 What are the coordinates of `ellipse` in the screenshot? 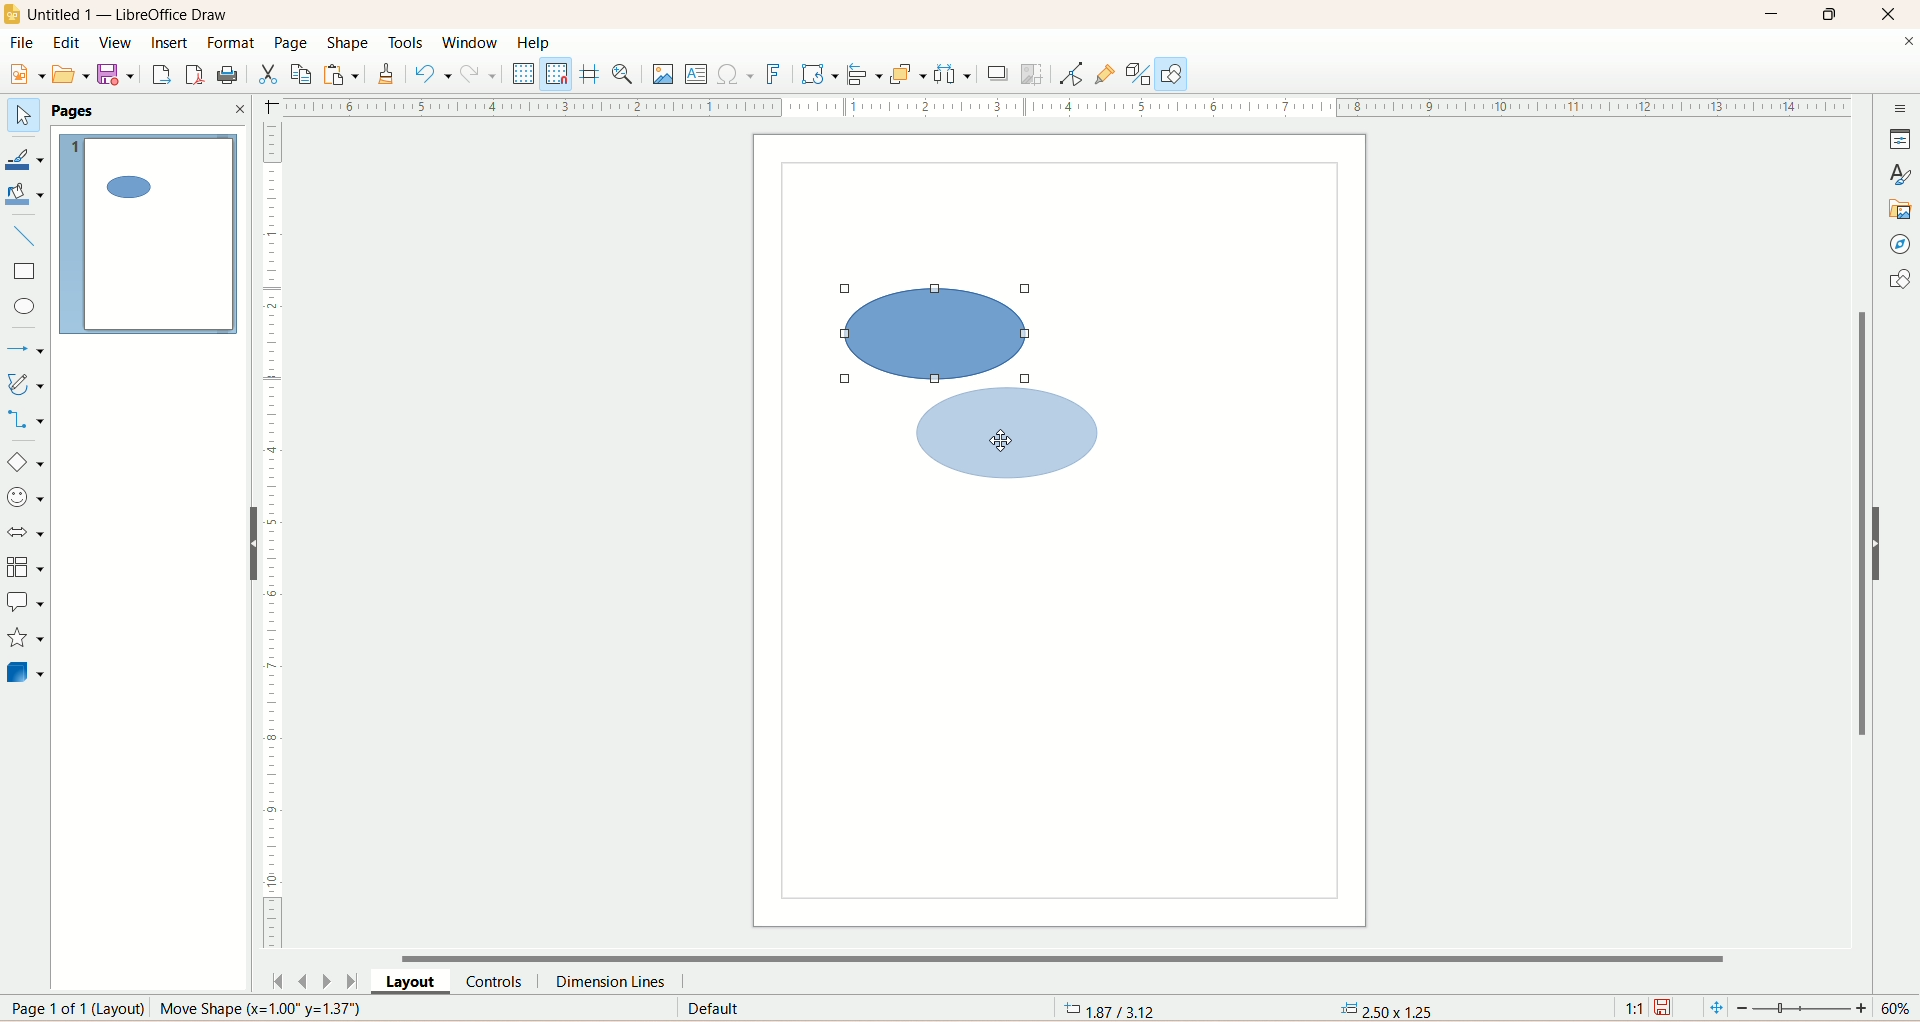 It's located at (24, 305).